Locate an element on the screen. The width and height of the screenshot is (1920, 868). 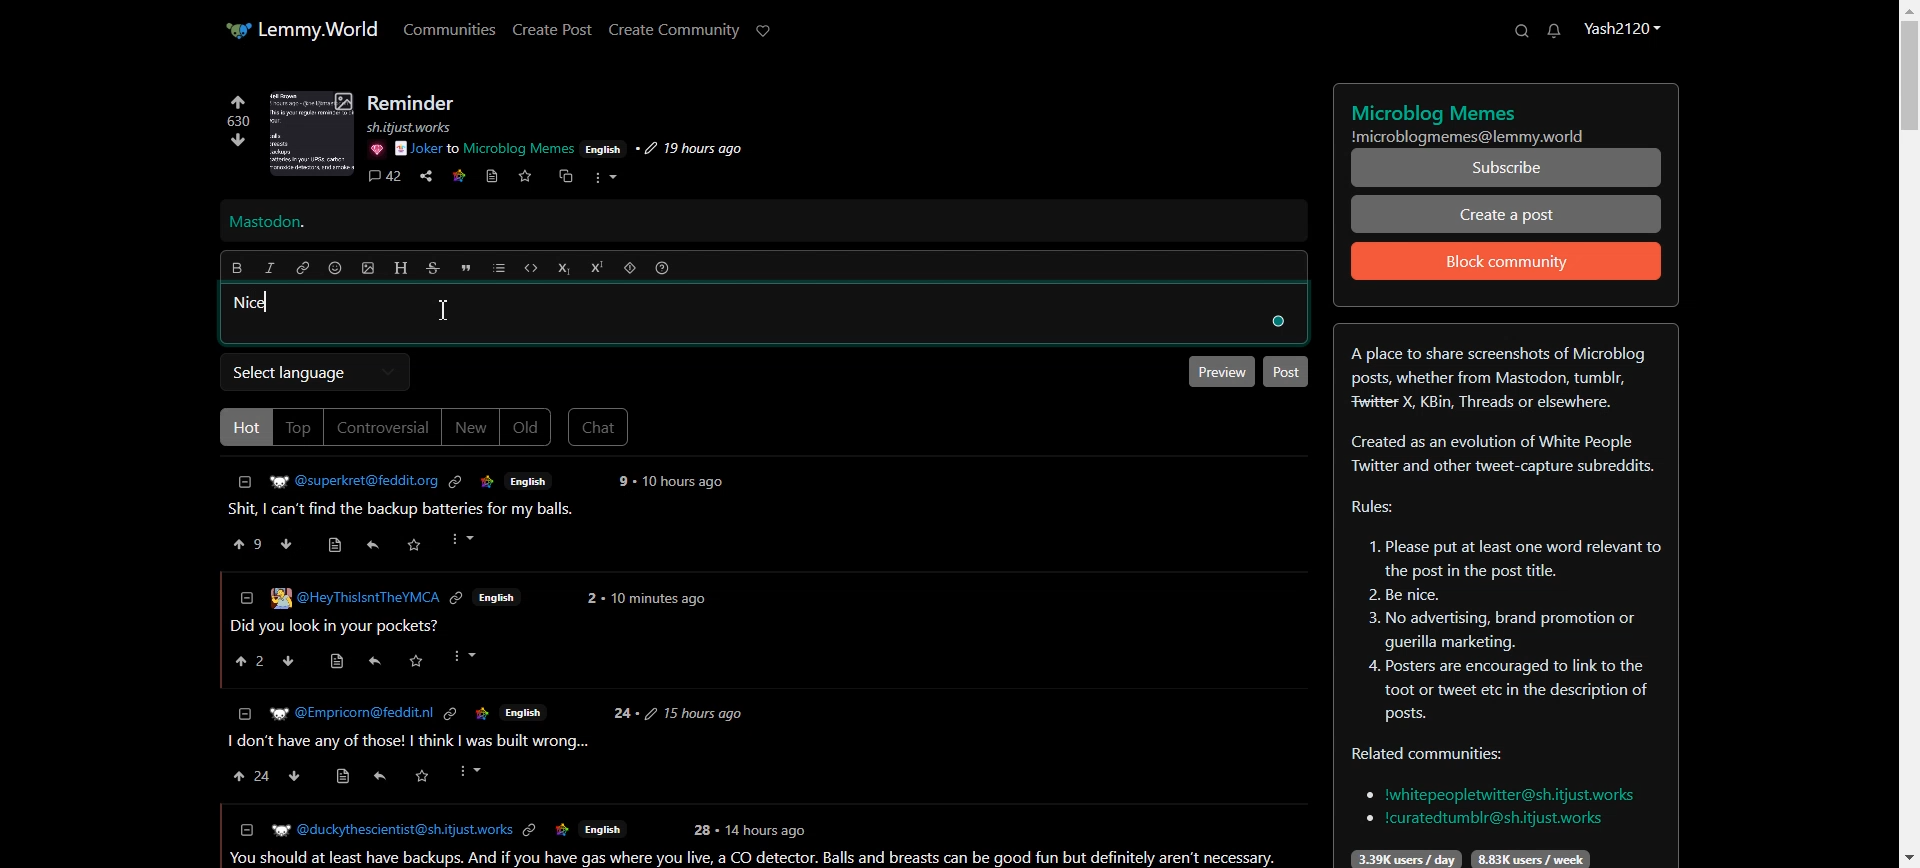
 is located at coordinates (694, 713).